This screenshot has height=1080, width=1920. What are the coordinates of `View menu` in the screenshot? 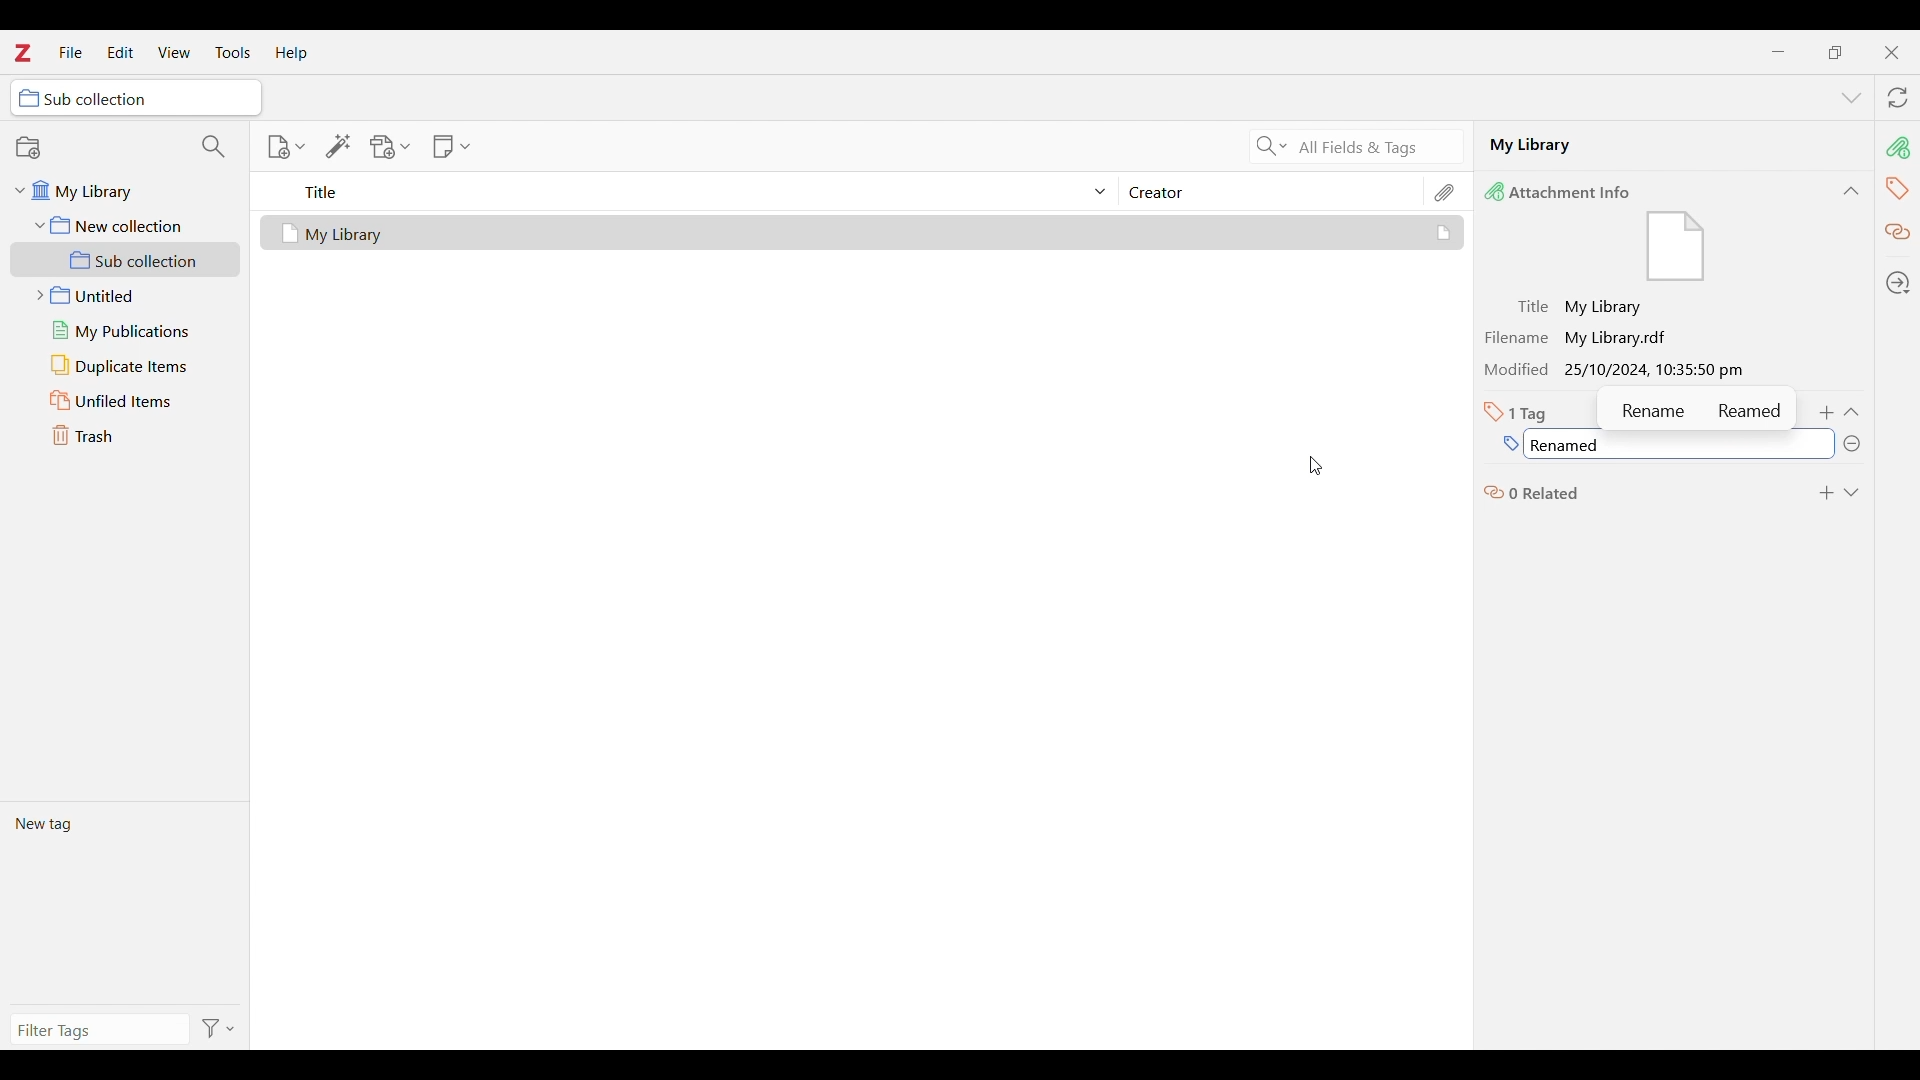 It's located at (175, 52).